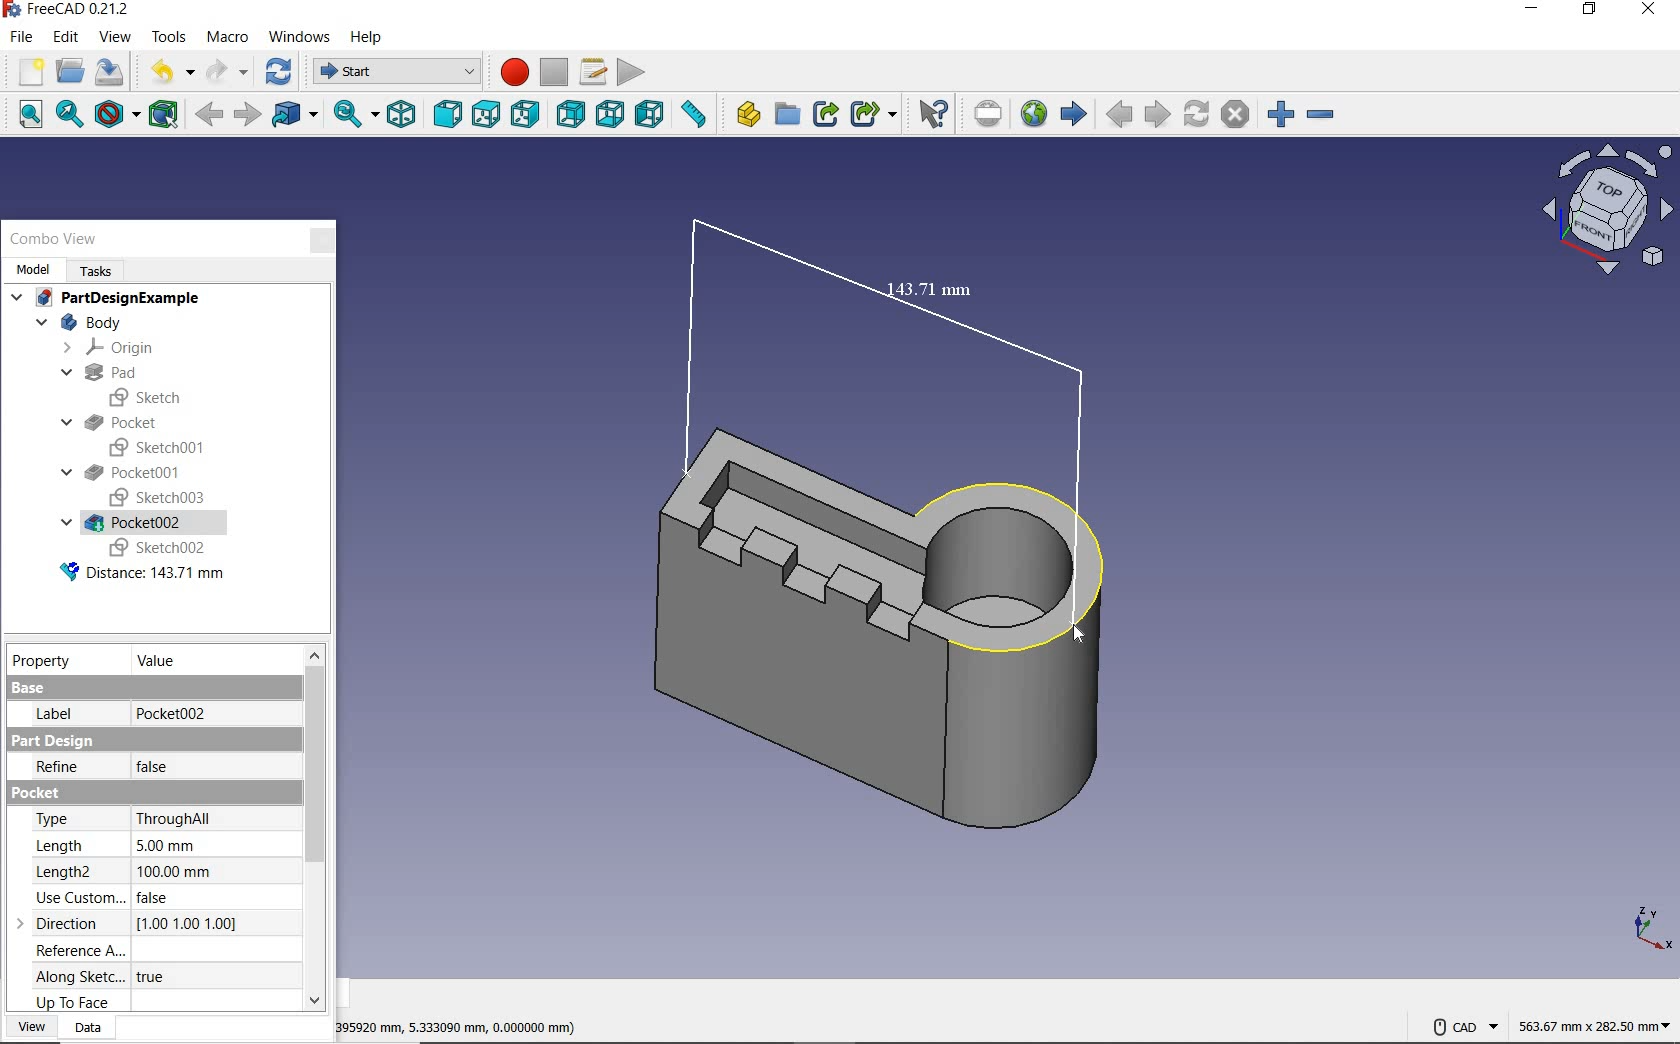  I want to click on part design, so click(53, 745).